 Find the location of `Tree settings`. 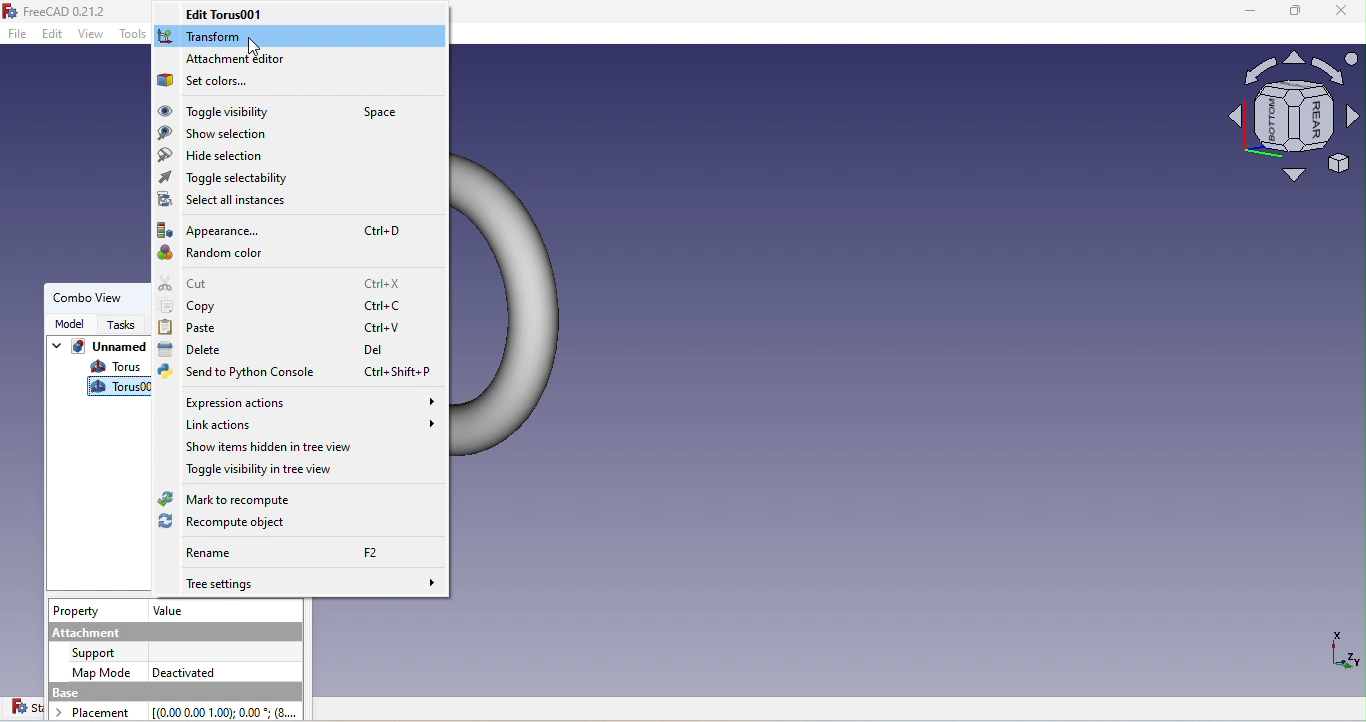

Tree settings is located at coordinates (303, 583).